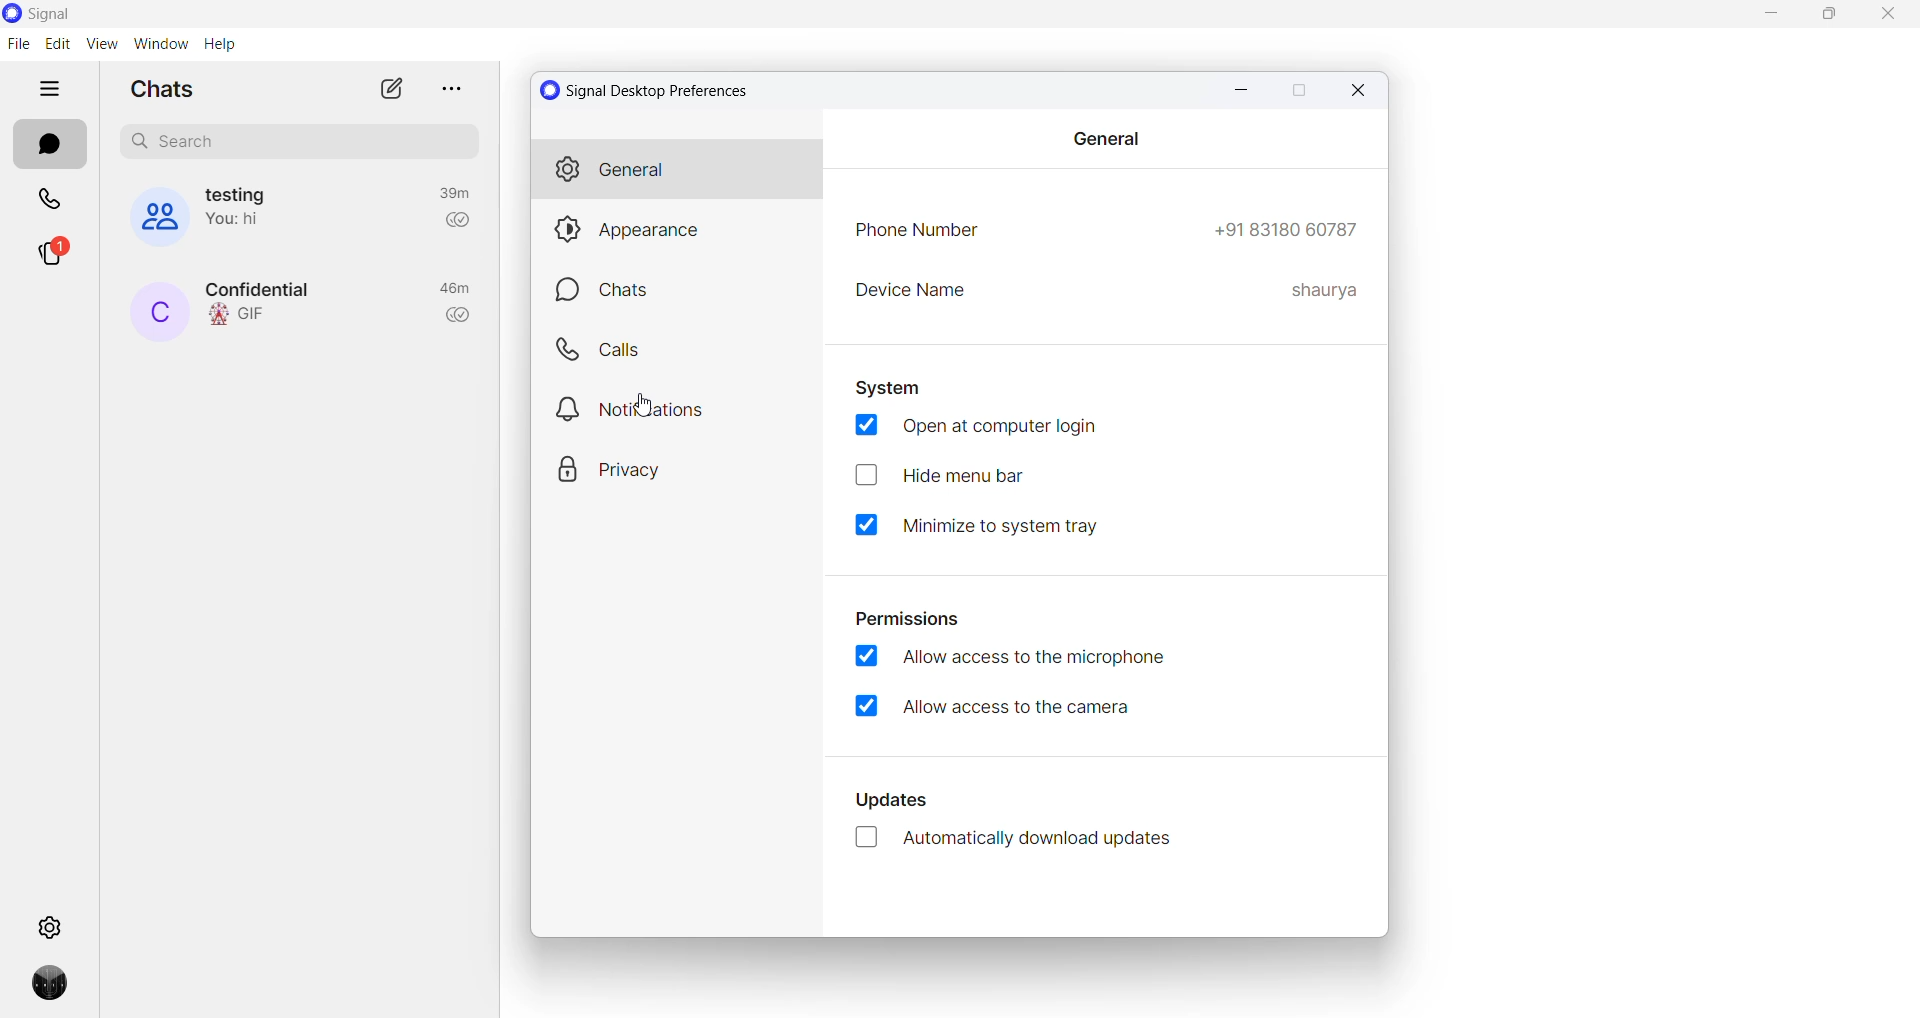  Describe the element at coordinates (46, 146) in the screenshot. I see `chats` at that location.